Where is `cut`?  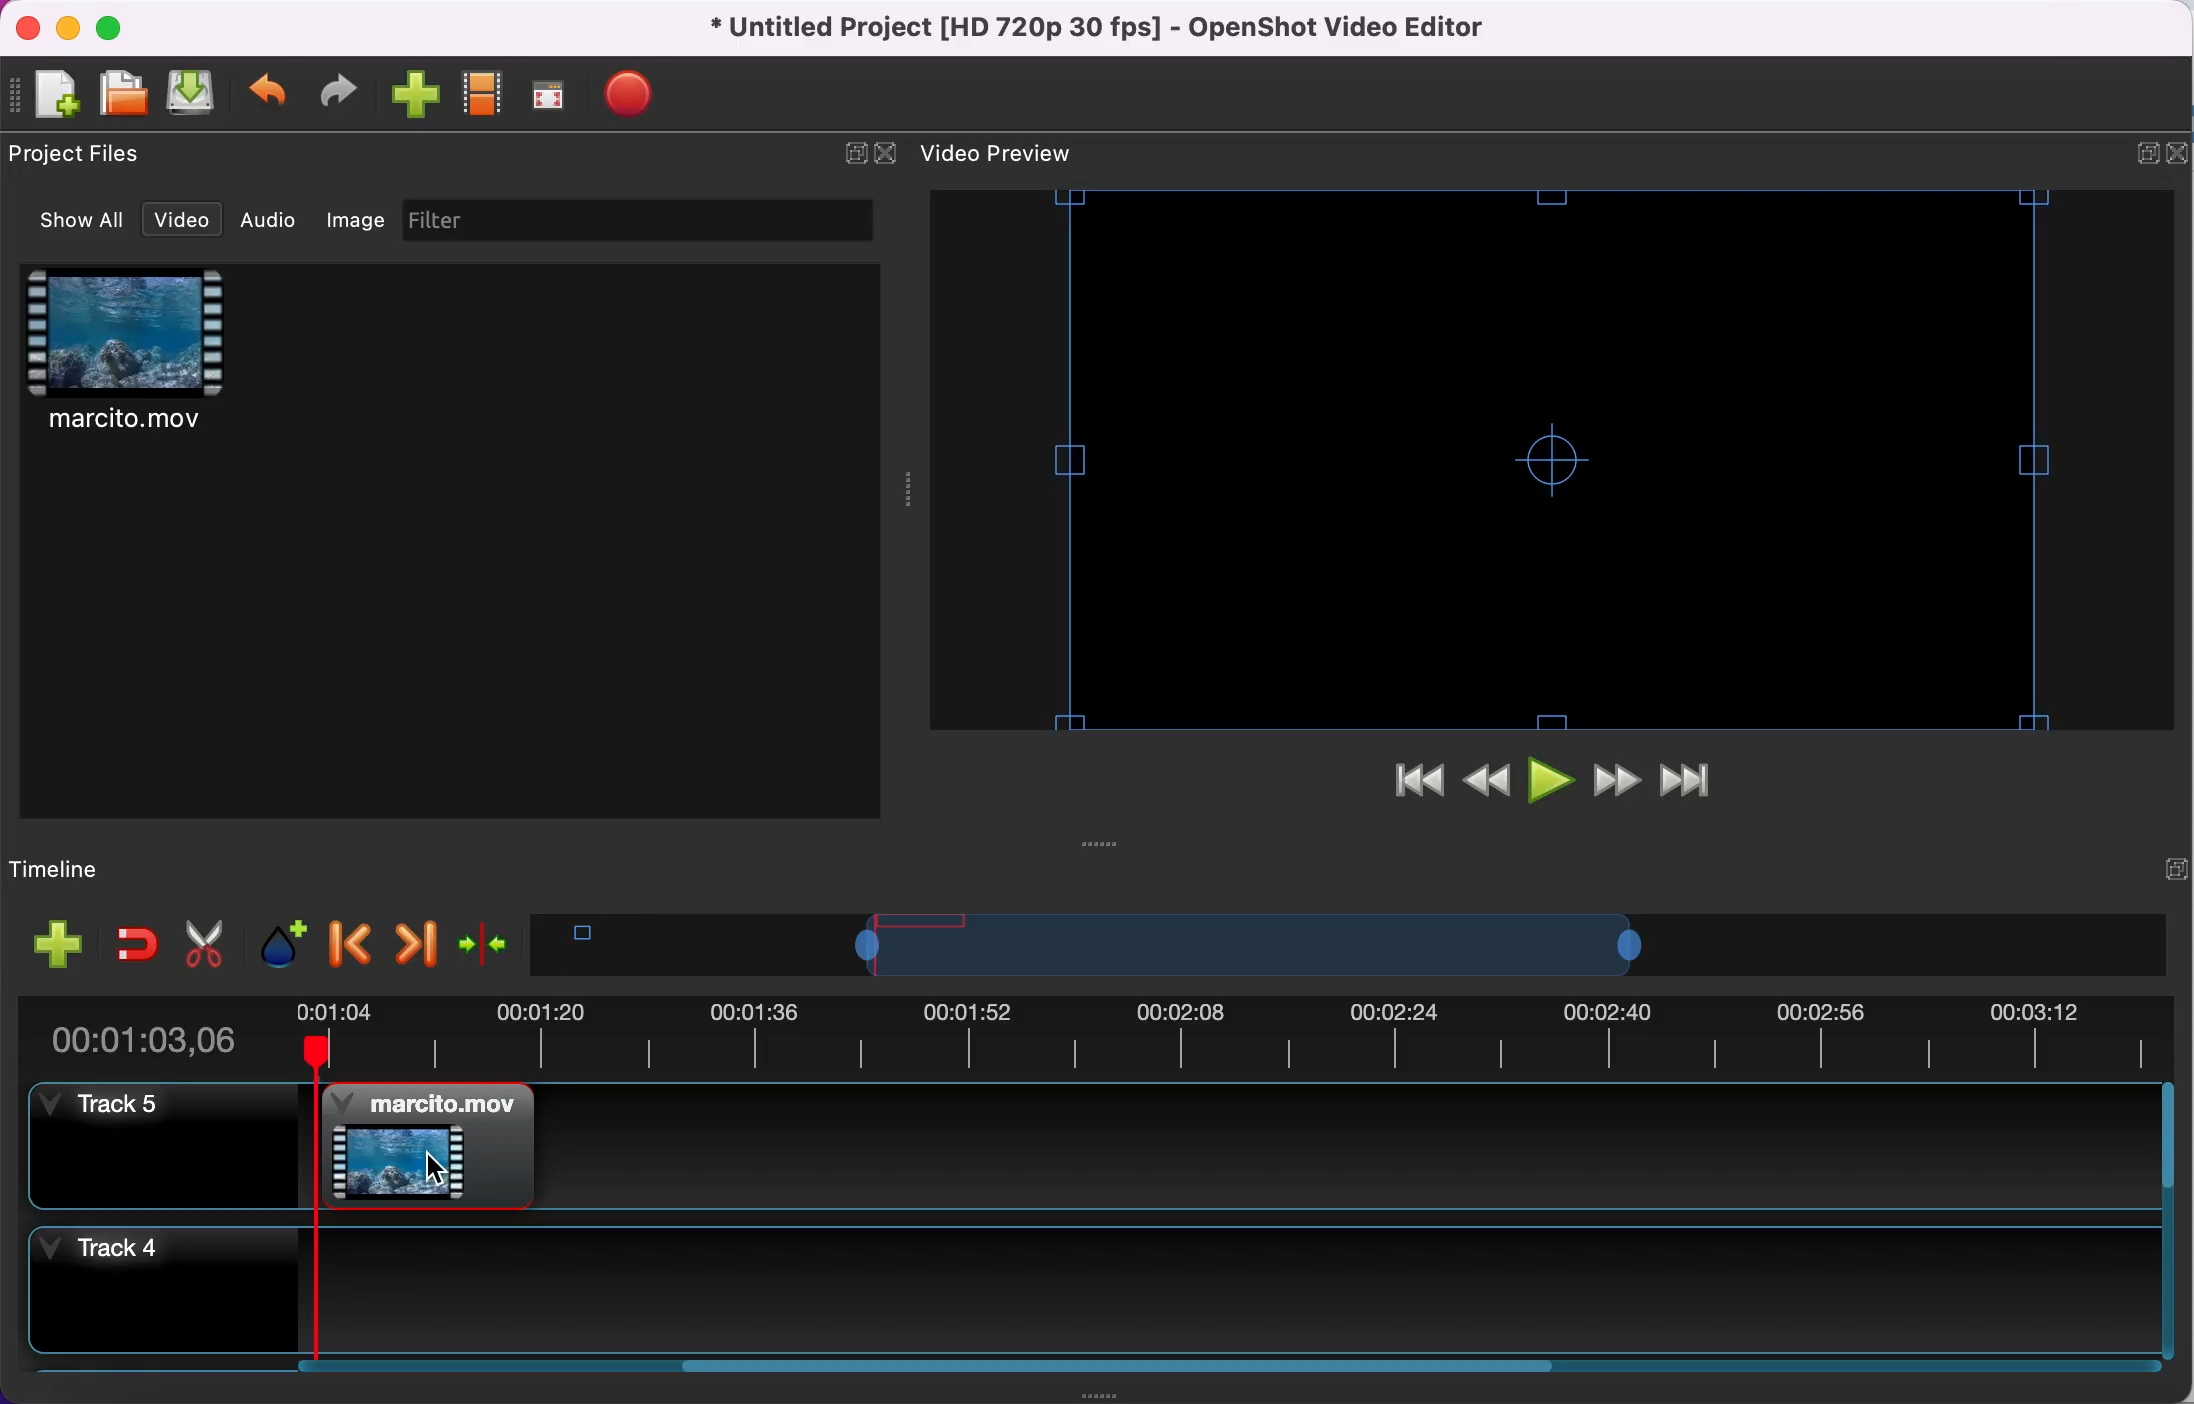 cut is located at coordinates (203, 944).